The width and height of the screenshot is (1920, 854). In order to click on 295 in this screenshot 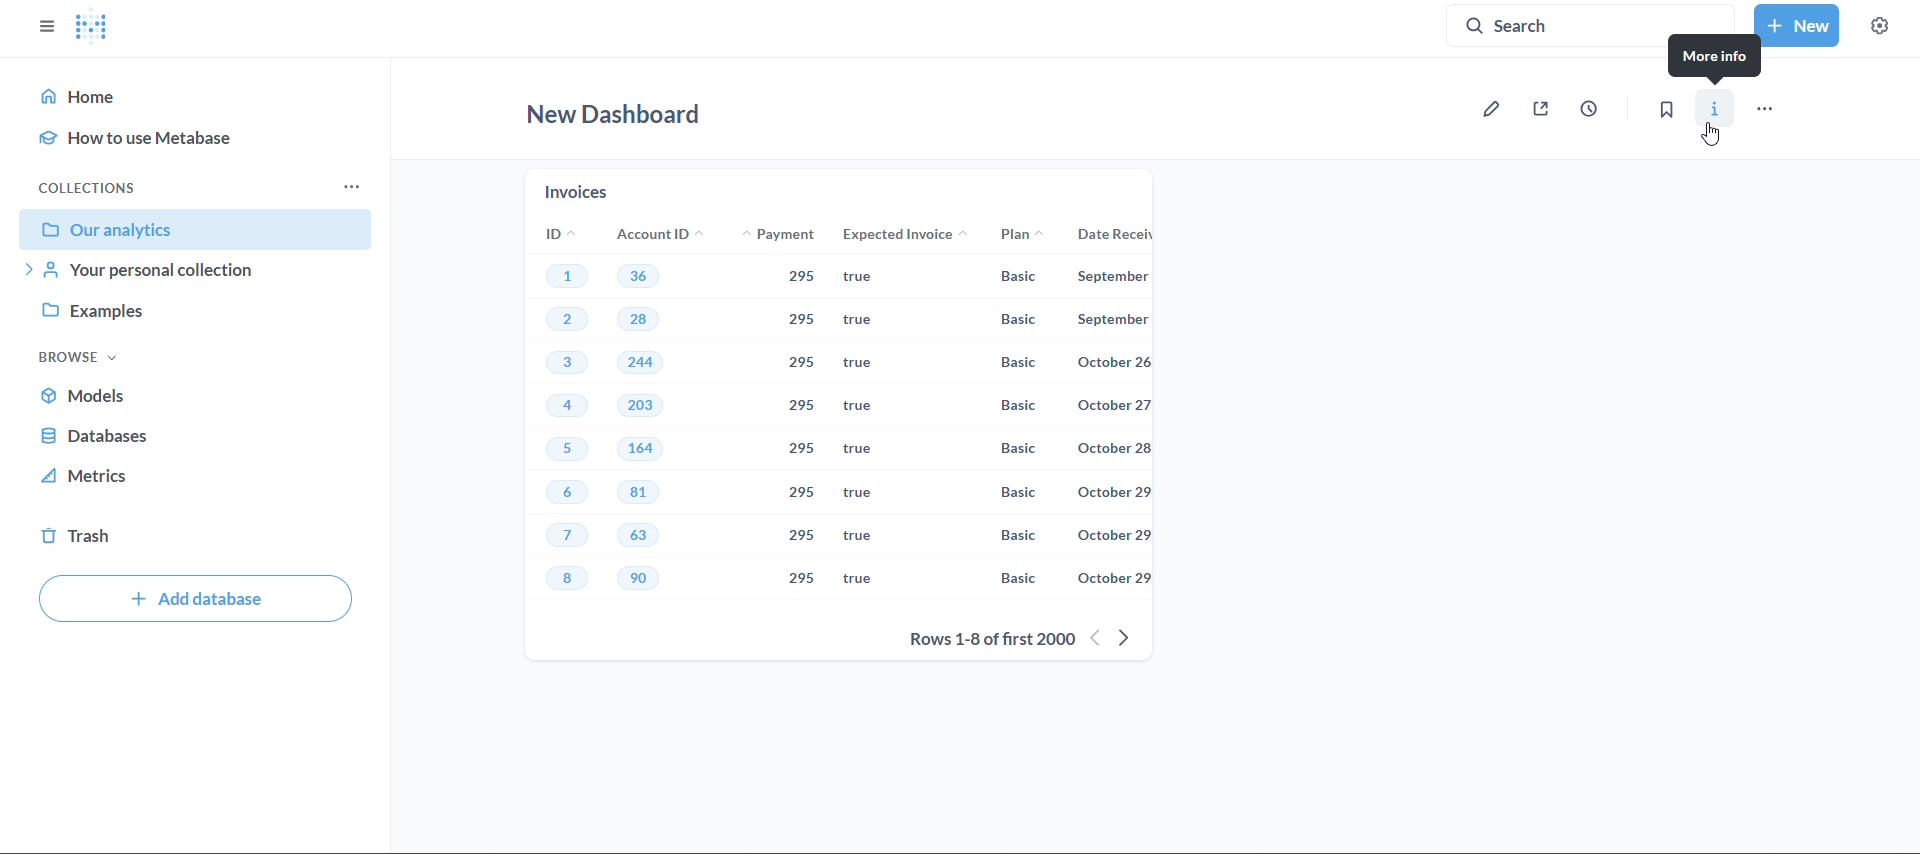, I will do `click(805, 321)`.